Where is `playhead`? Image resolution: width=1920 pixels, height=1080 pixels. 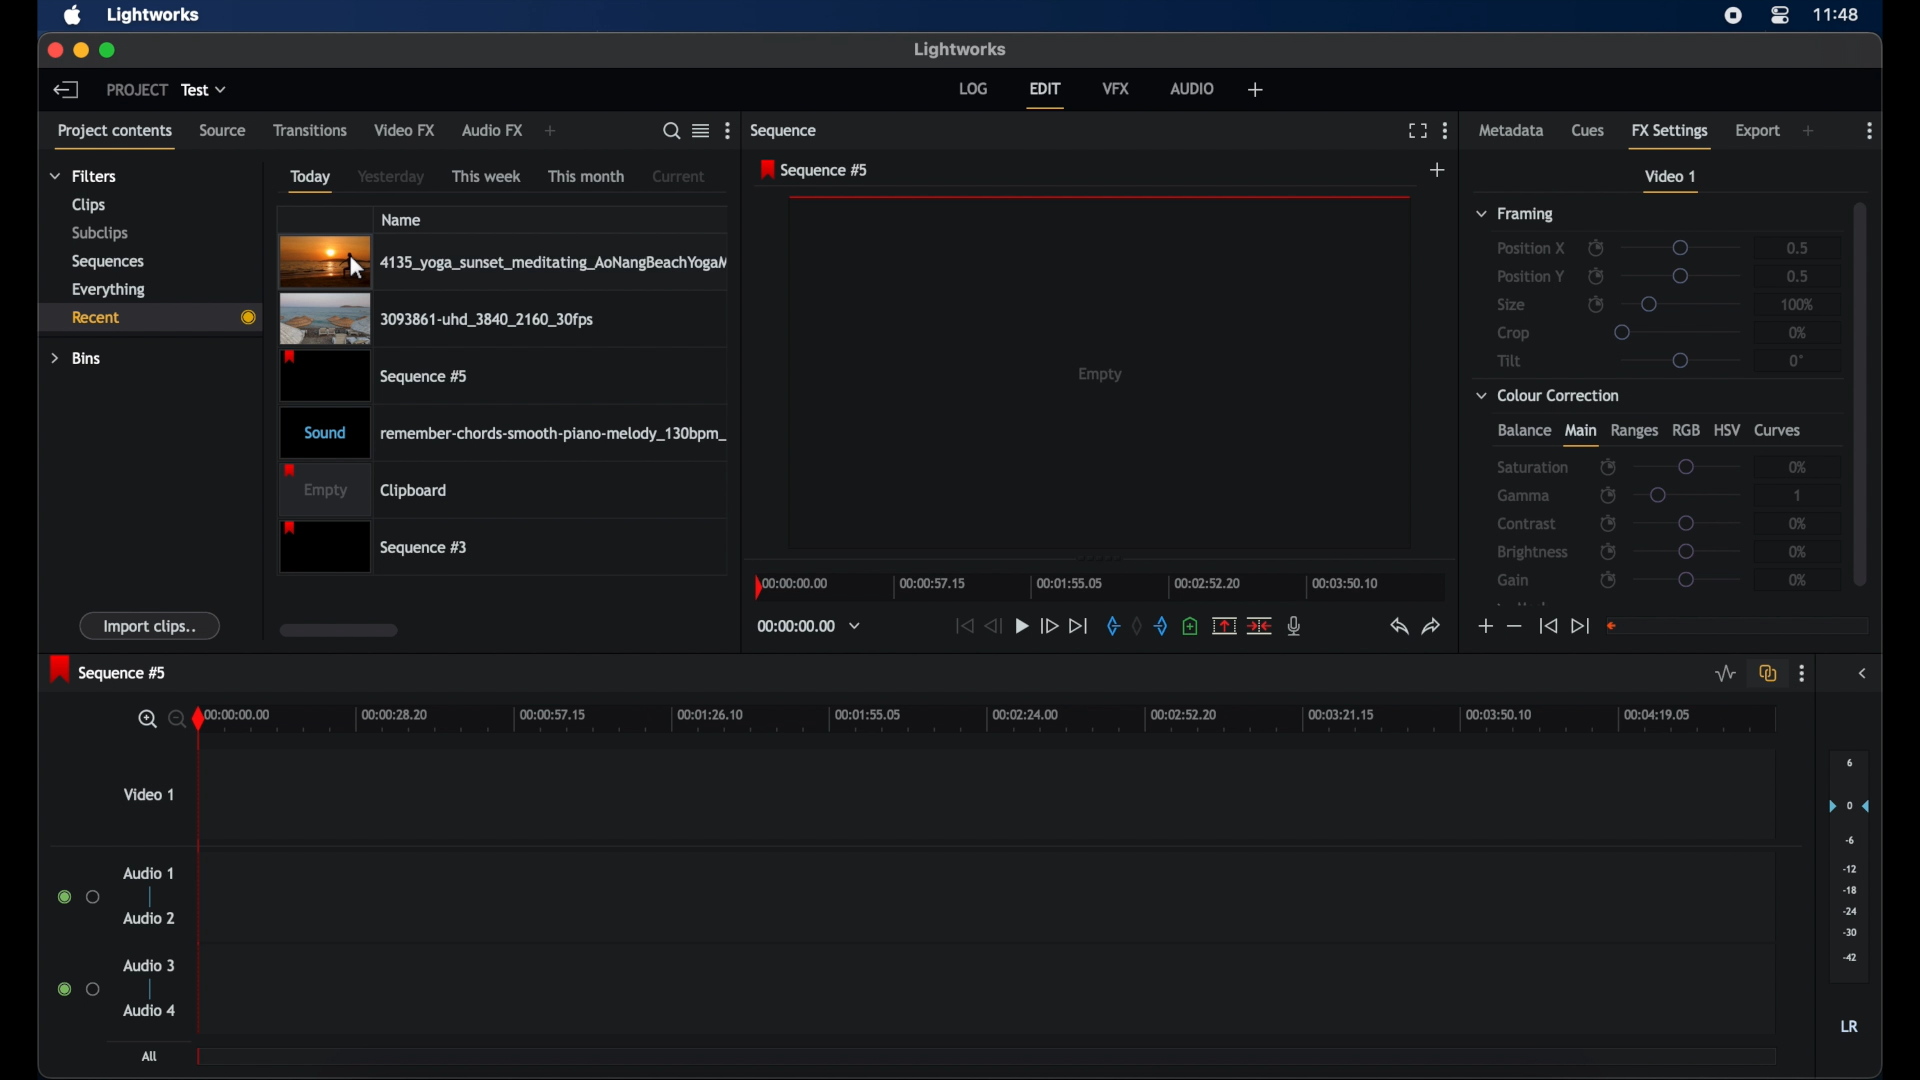
playhead is located at coordinates (202, 867).